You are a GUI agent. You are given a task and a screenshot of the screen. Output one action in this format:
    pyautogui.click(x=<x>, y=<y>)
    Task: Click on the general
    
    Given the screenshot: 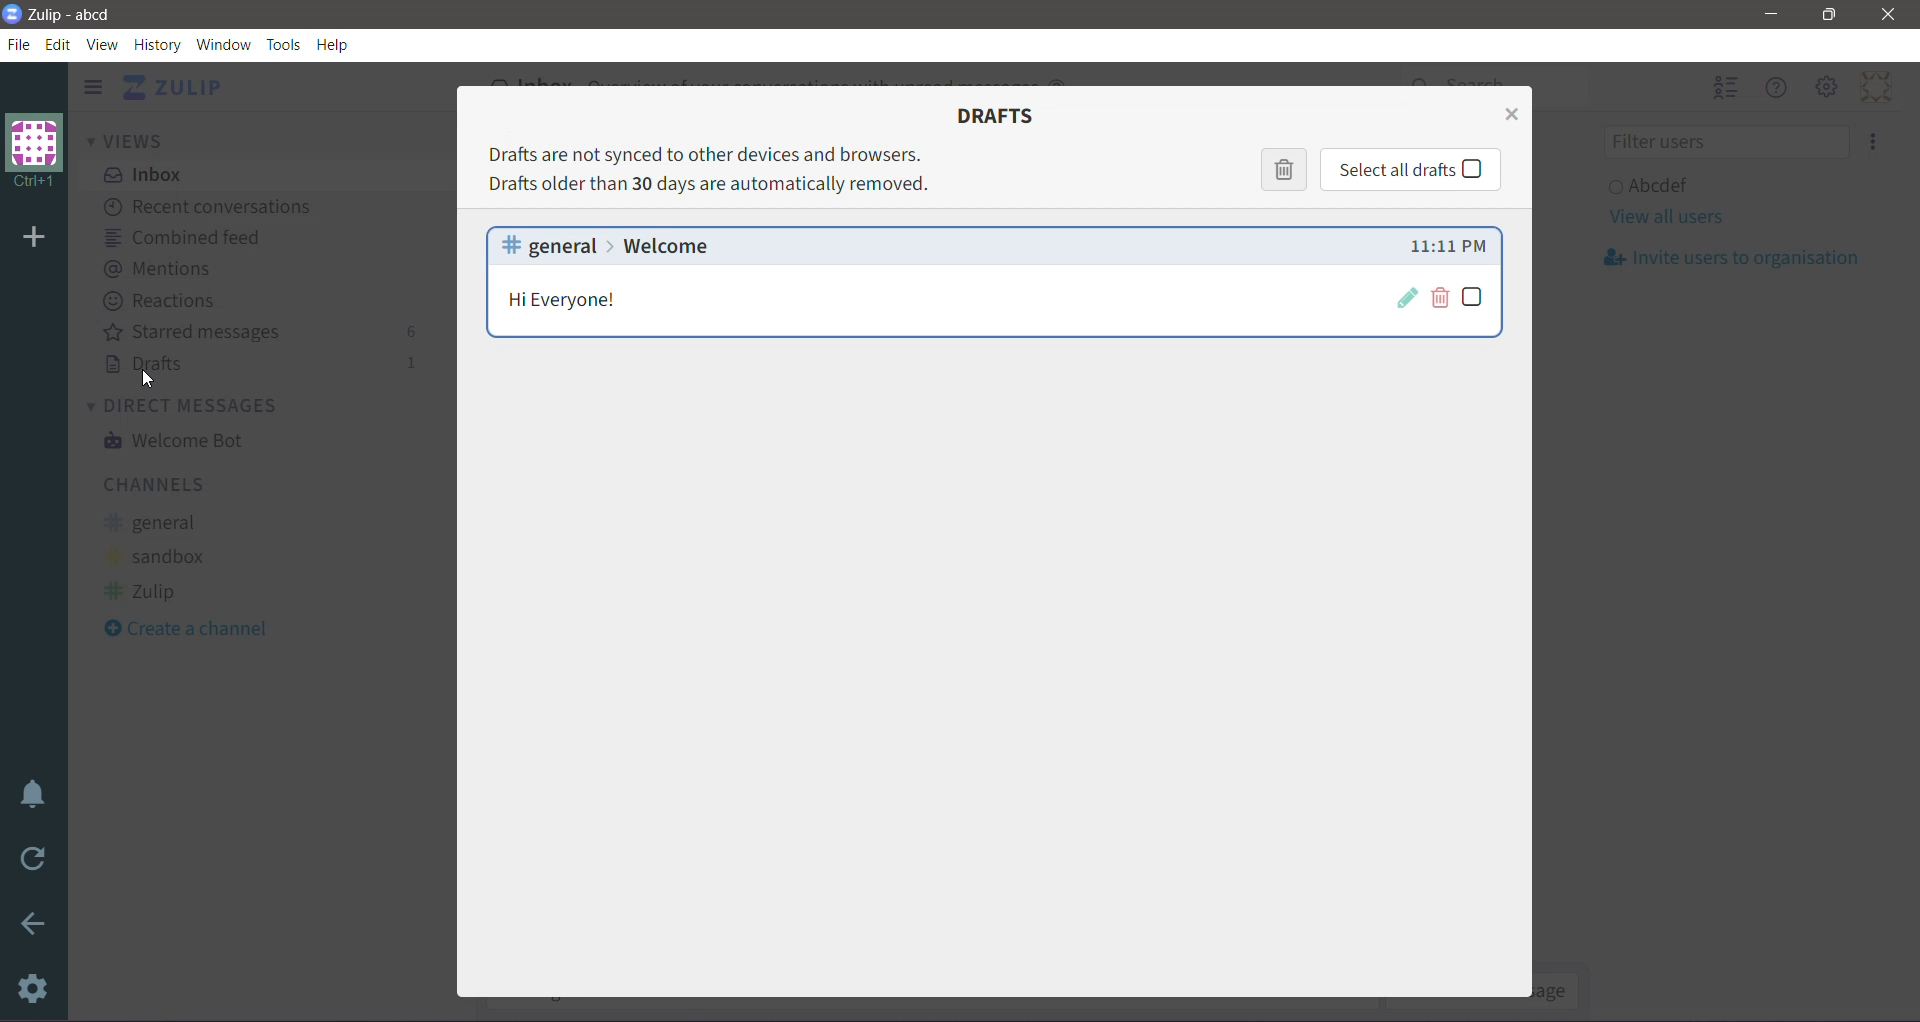 What is the action you would take?
    pyautogui.click(x=157, y=523)
    